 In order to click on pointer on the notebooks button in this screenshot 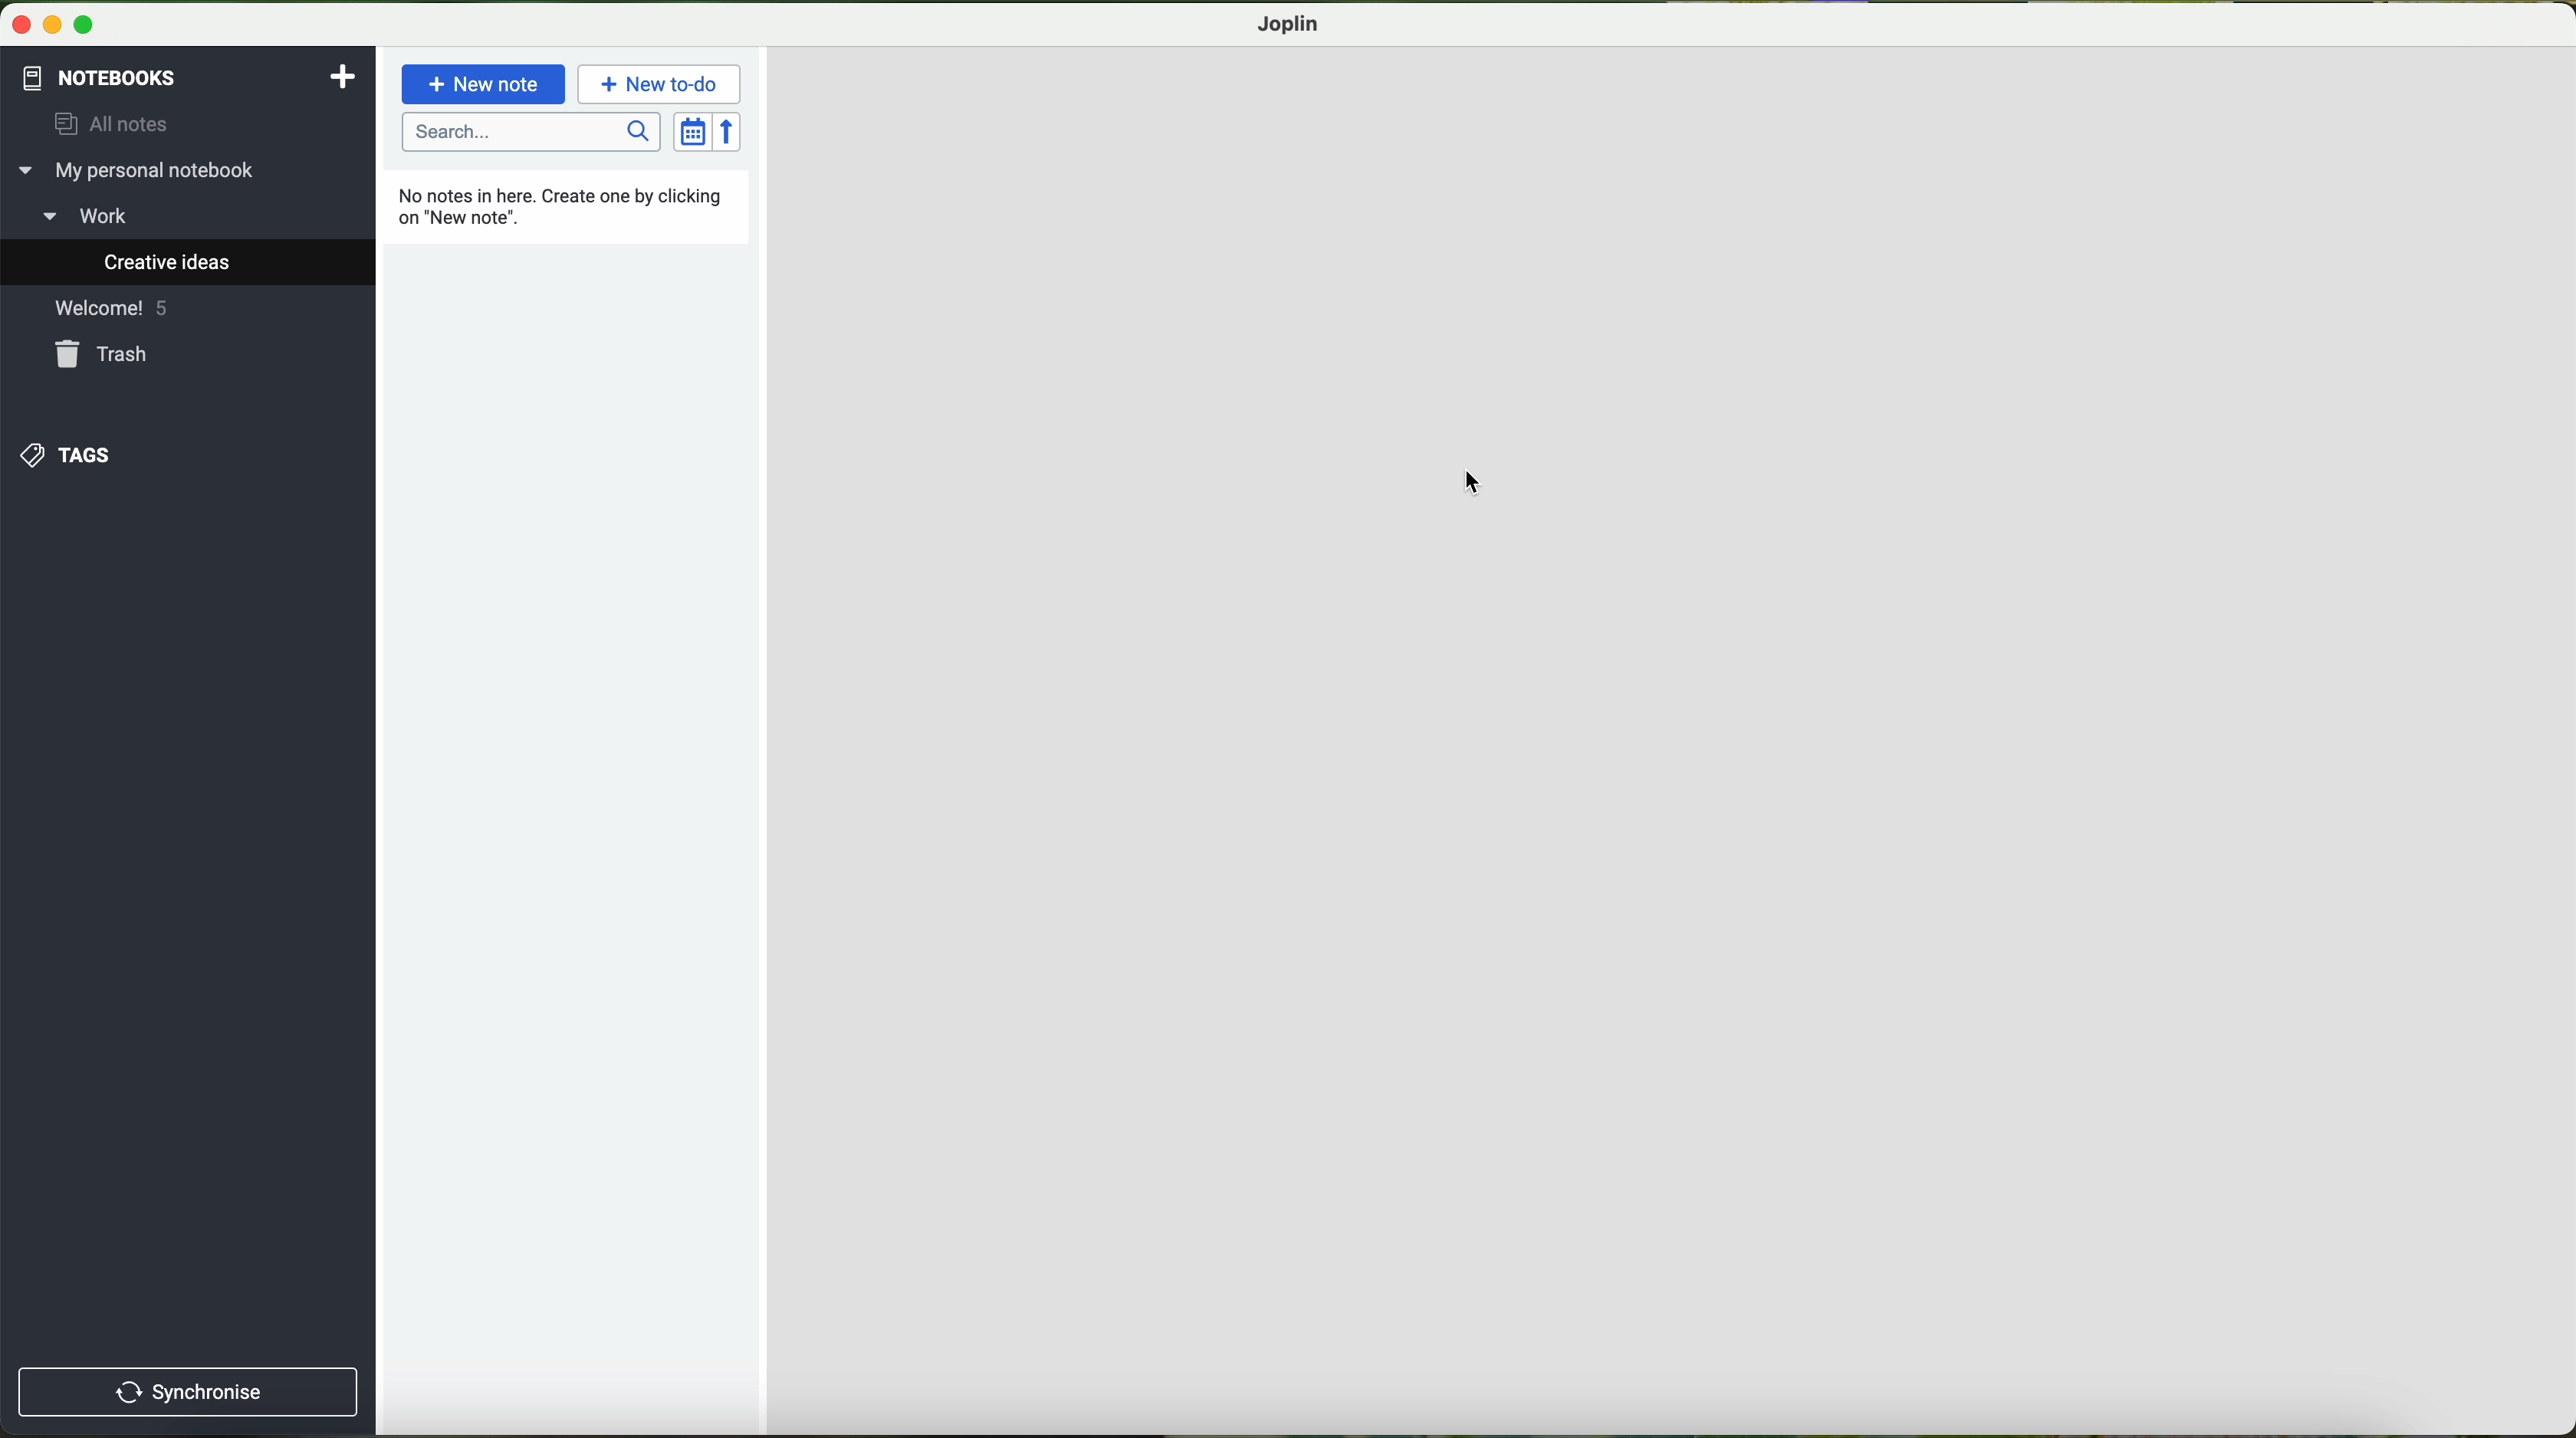, I will do `click(133, 78)`.